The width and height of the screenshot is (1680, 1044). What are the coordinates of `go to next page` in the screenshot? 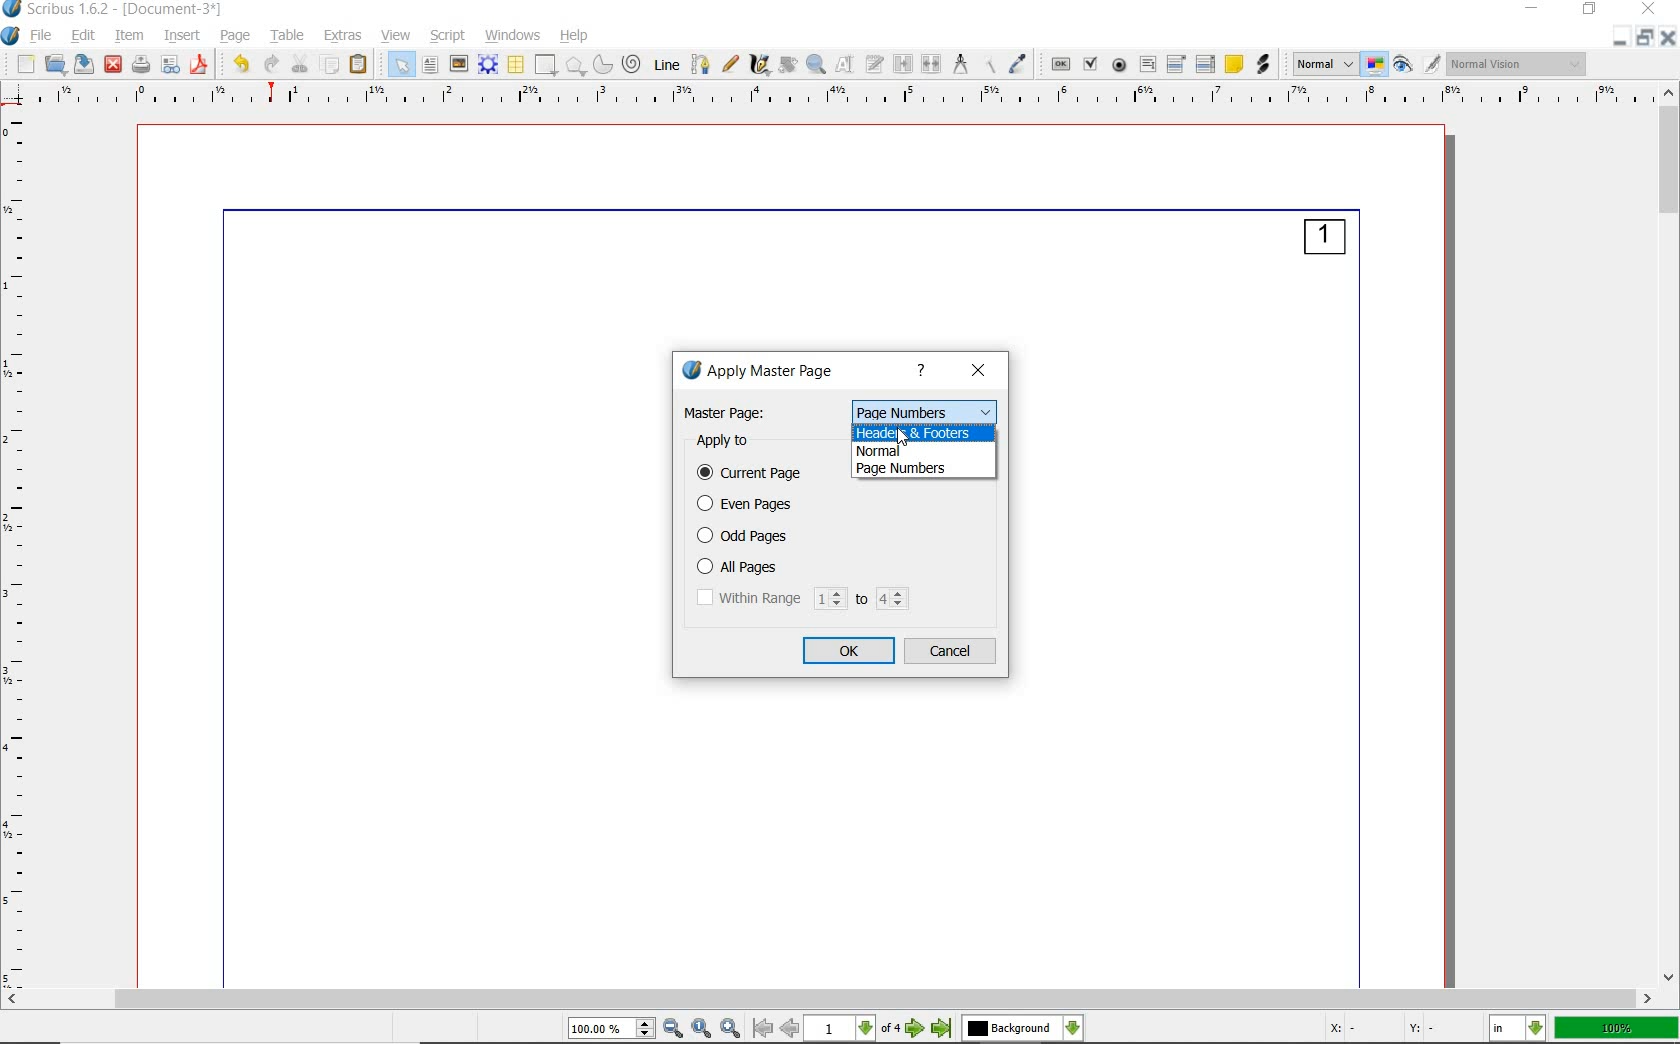 It's located at (916, 1029).